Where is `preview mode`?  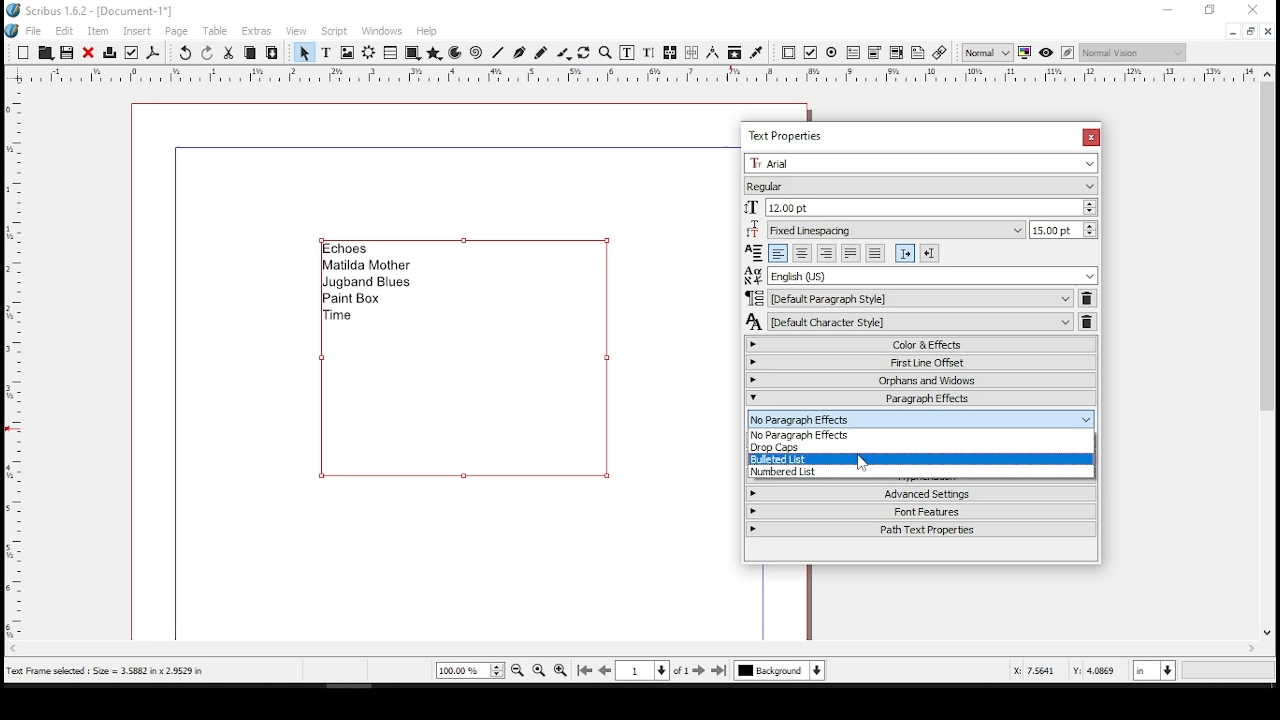
preview mode is located at coordinates (1046, 51).